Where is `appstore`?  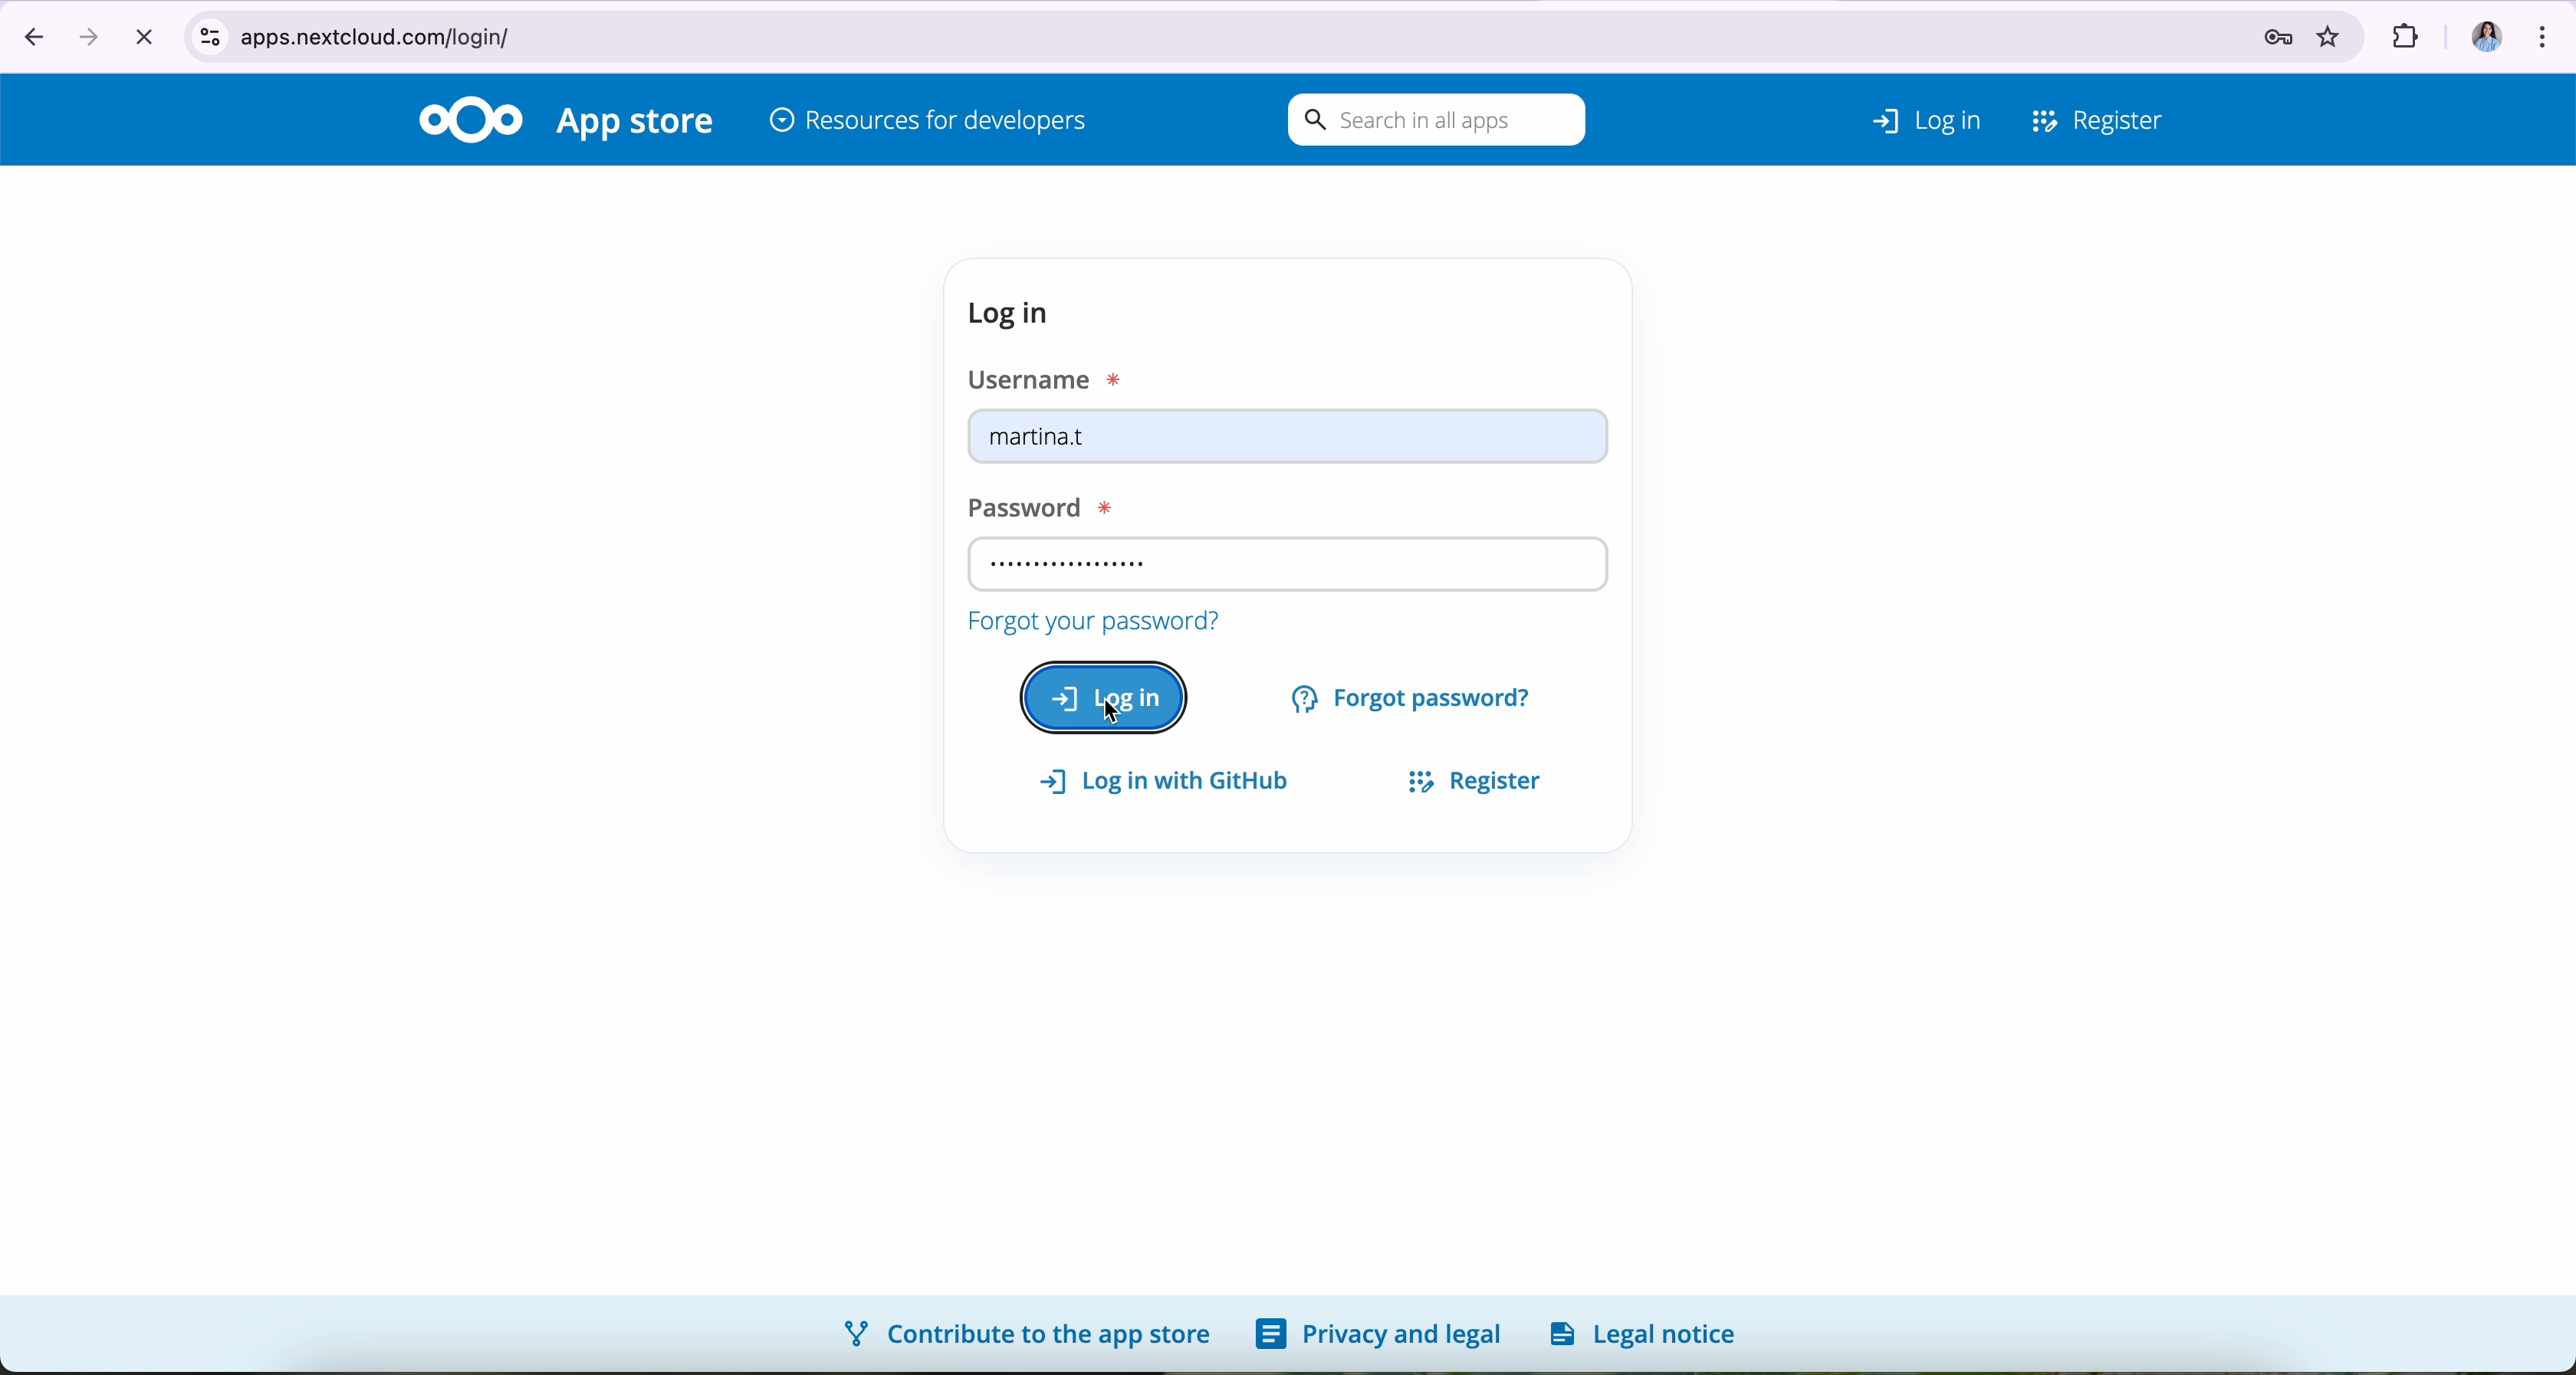 appstore is located at coordinates (639, 124).